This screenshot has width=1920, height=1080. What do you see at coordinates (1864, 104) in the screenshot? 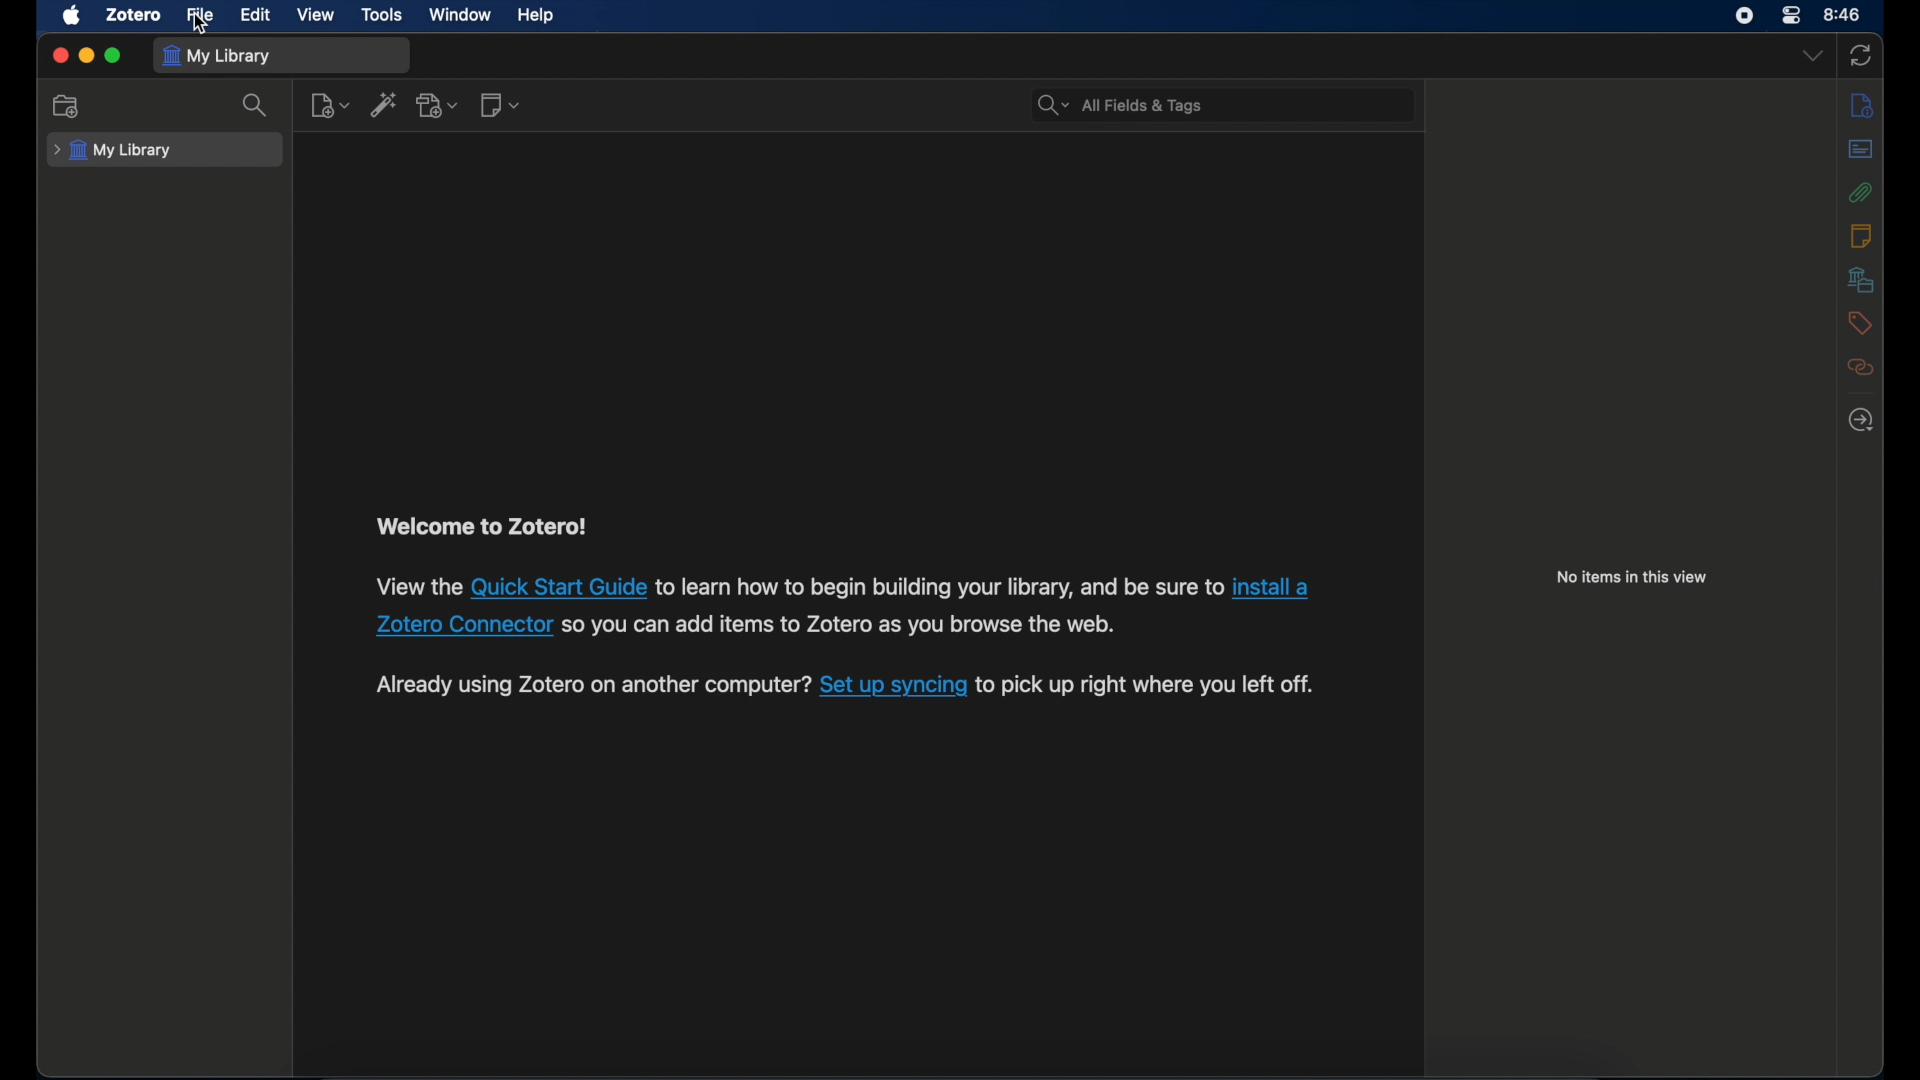
I see `info` at bounding box center [1864, 104].